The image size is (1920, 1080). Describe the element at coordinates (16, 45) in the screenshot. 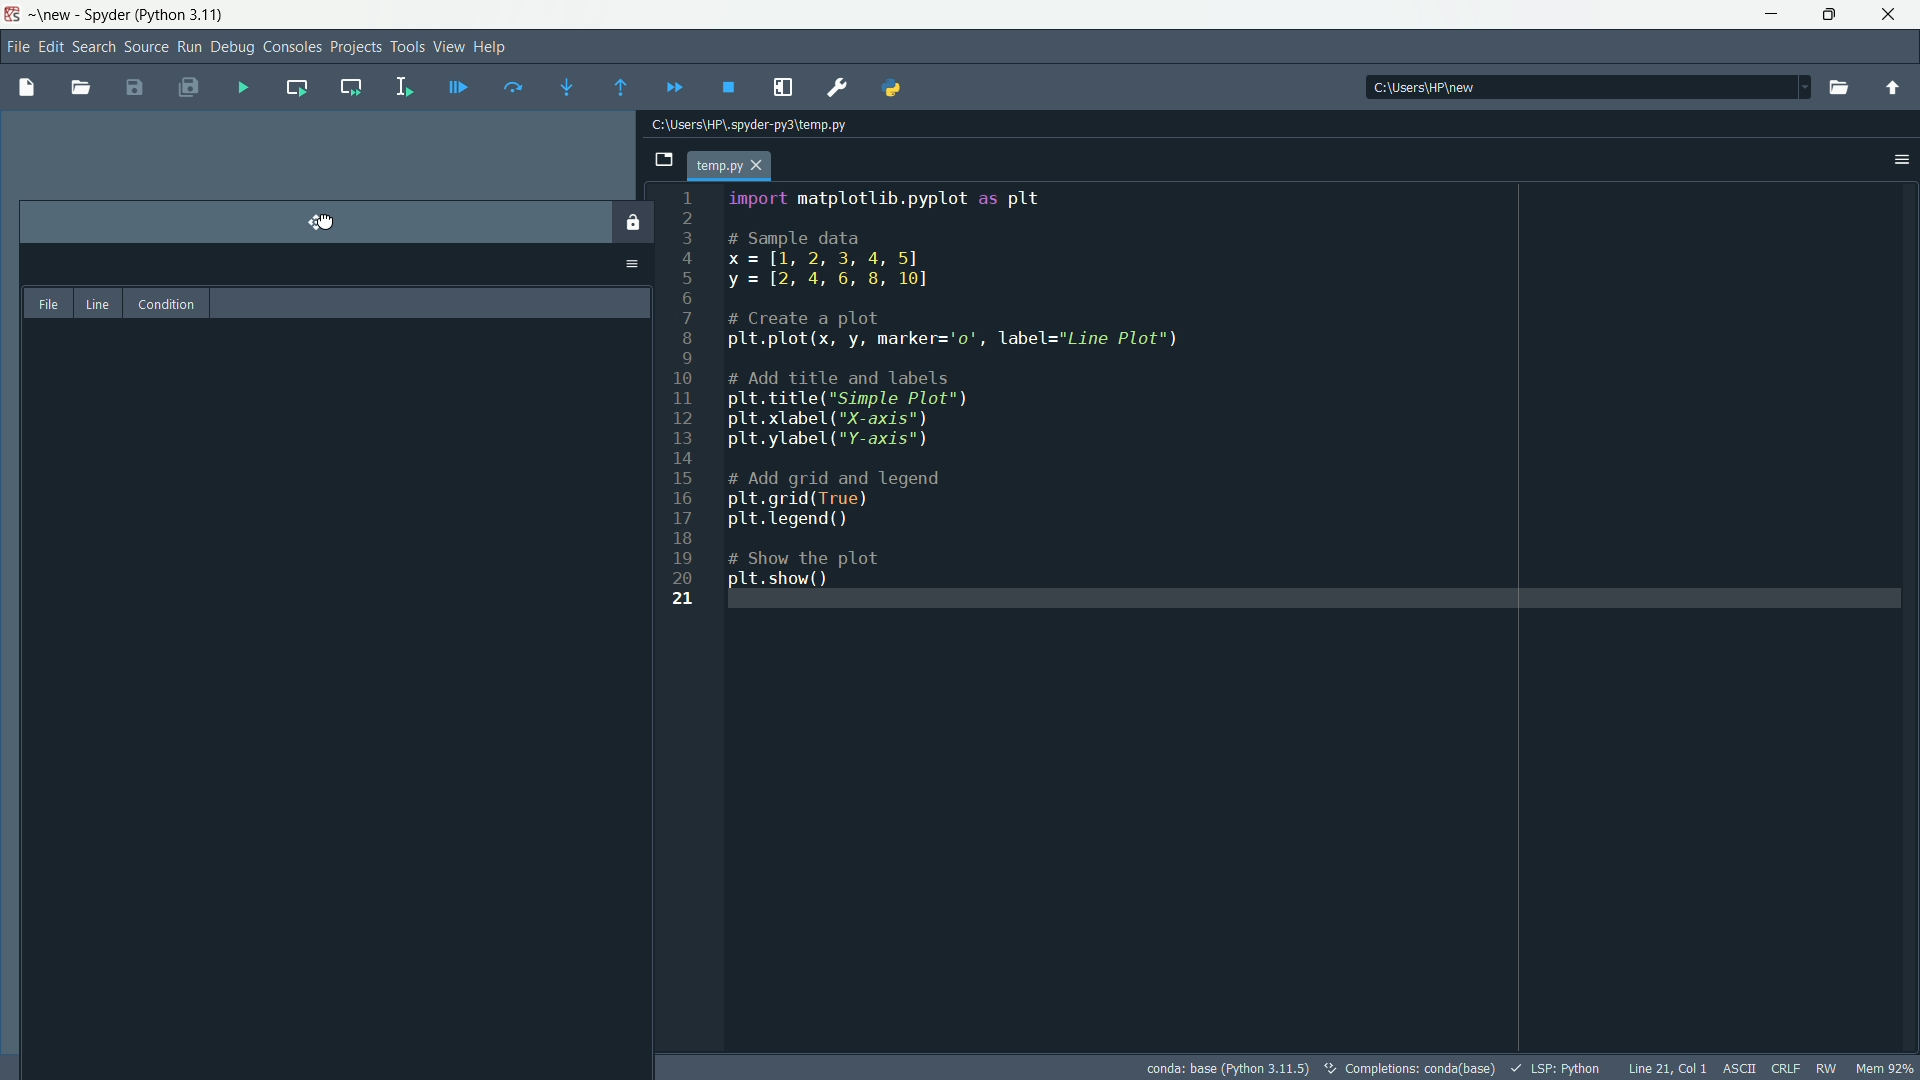

I see `file menu` at that location.